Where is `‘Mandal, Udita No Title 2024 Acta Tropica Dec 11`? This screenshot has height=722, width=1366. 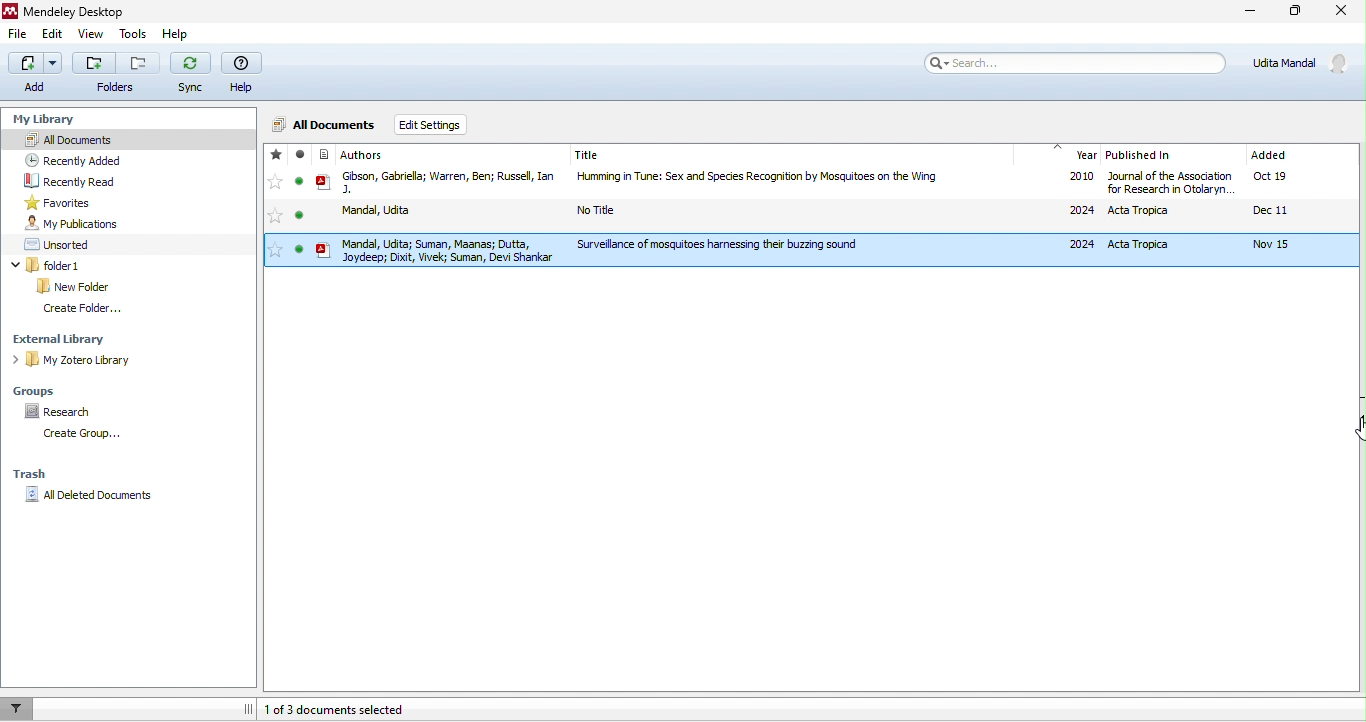 ‘Mandal, Udita No Title 2024 Acta Tropica Dec 11 is located at coordinates (788, 213).